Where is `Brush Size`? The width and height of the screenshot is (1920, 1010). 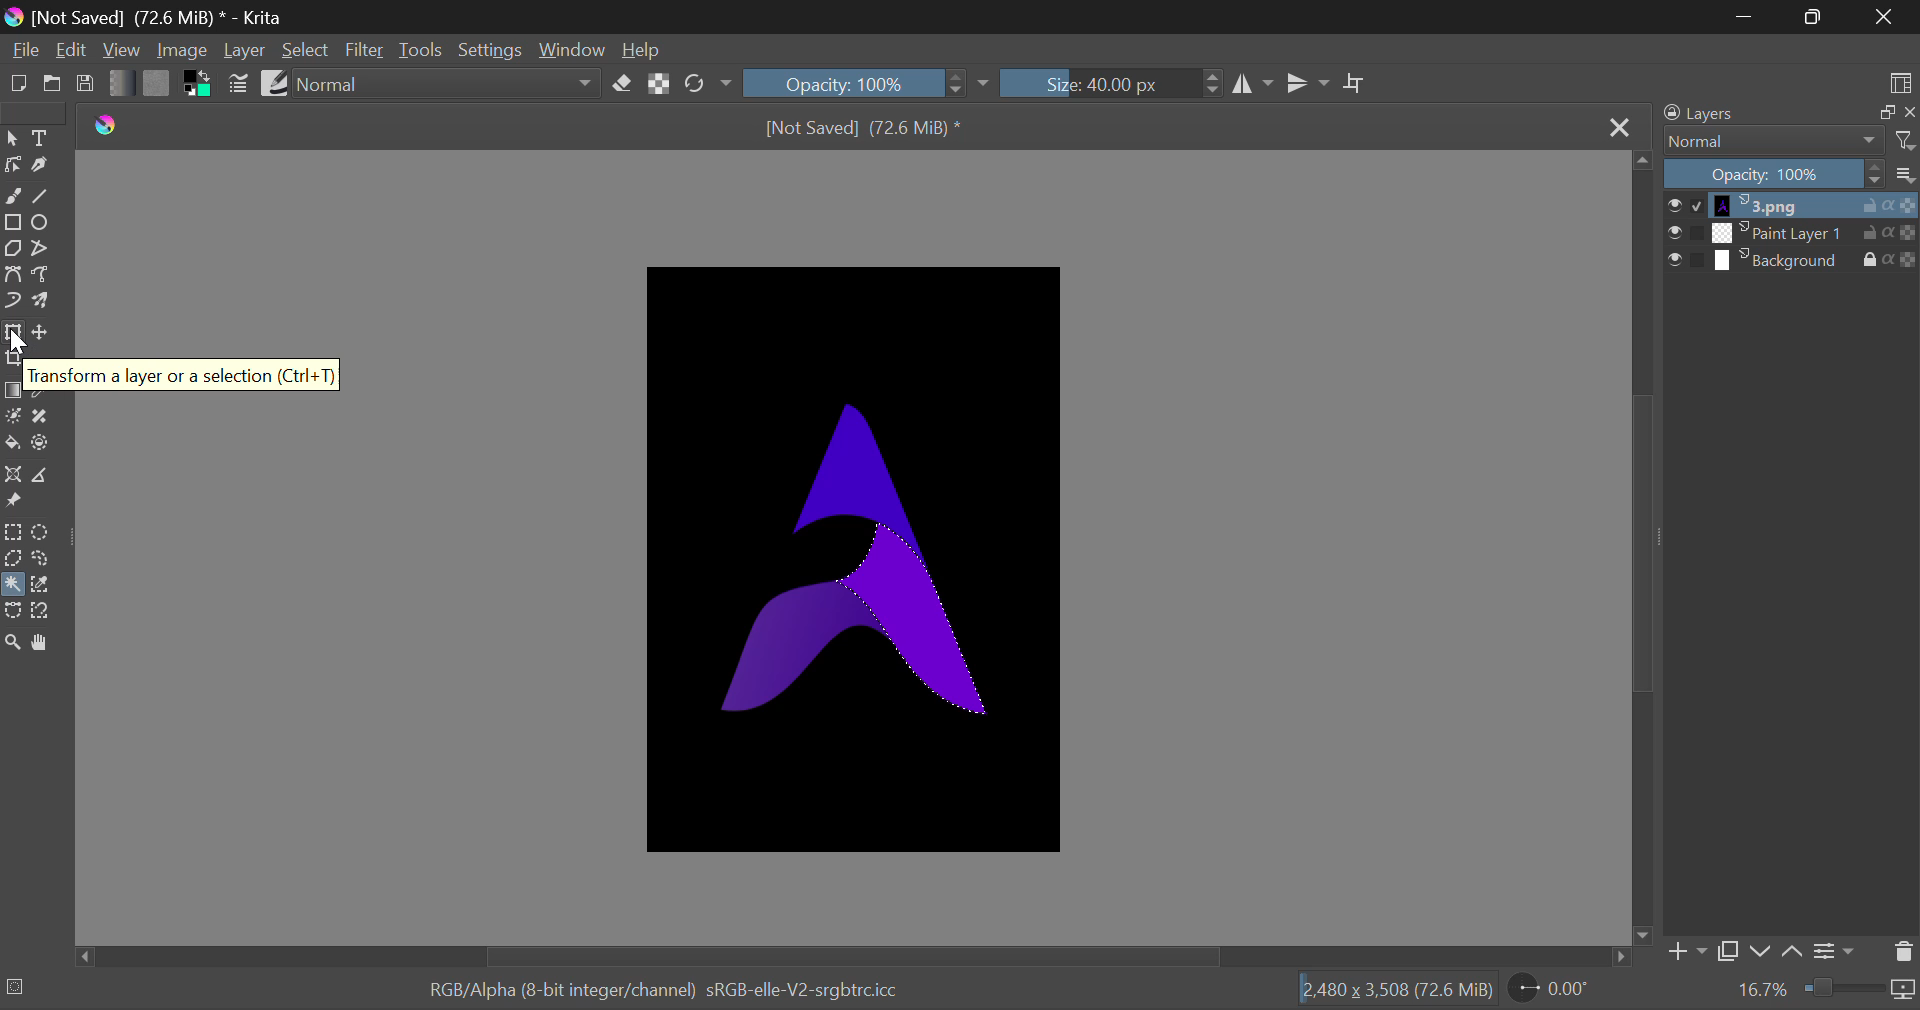
Brush Size is located at coordinates (1111, 84).